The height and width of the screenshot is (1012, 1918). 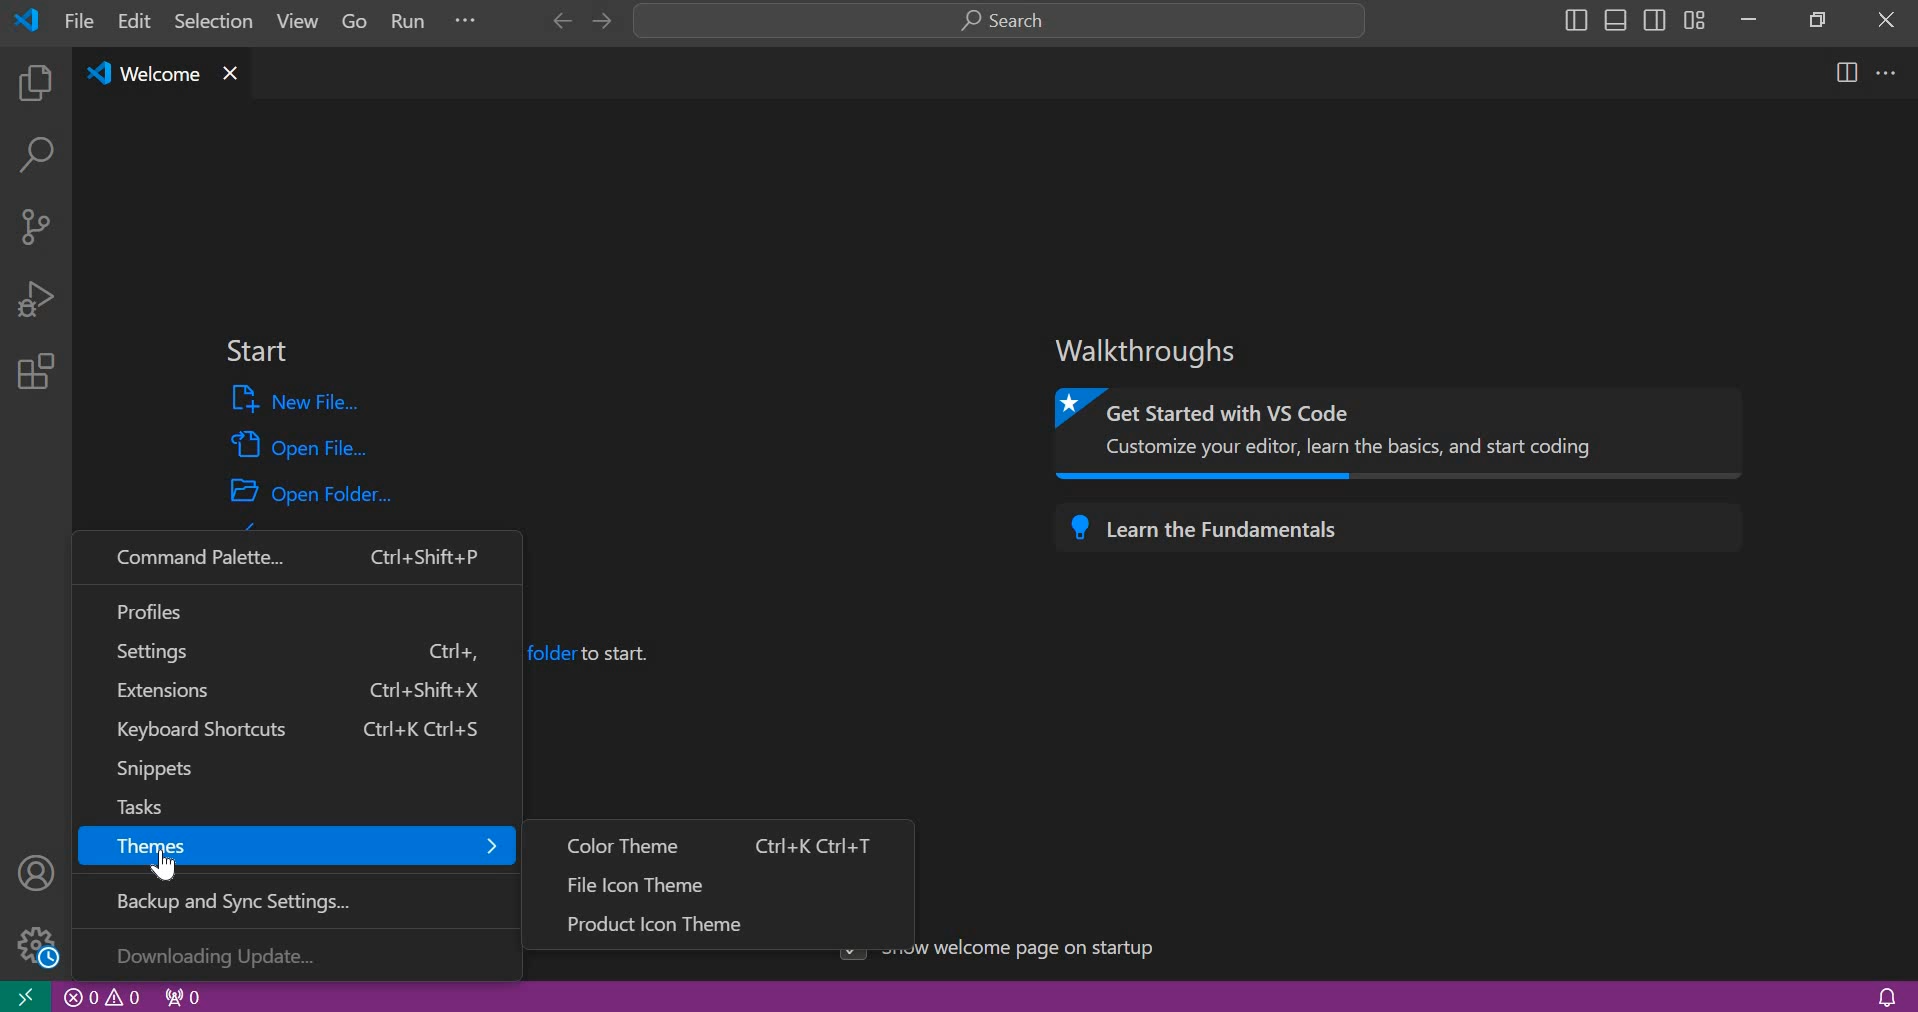 I want to click on more actions, so click(x=1887, y=71).